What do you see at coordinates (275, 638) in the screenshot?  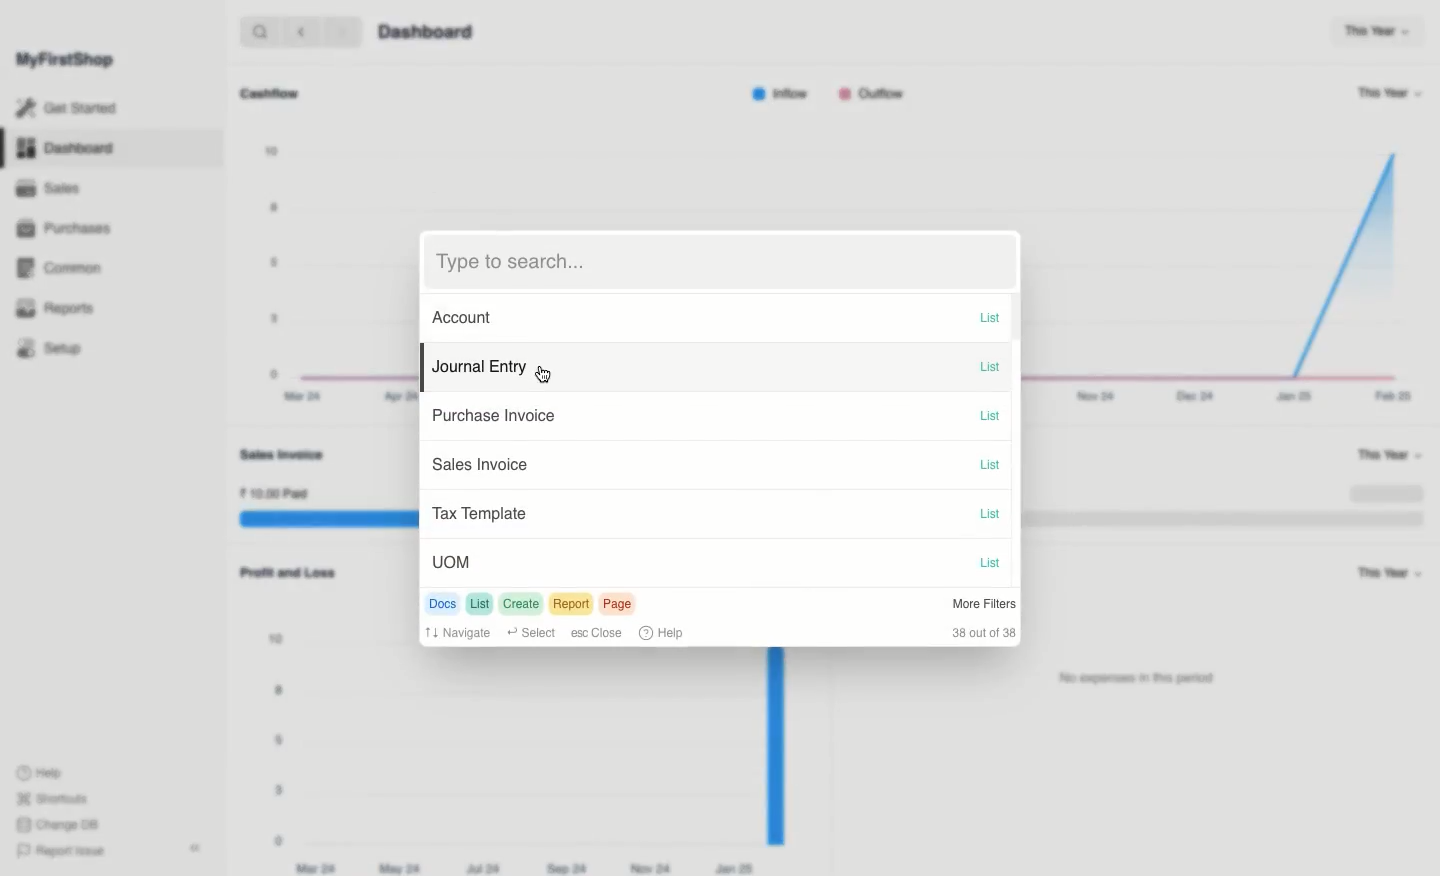 I see `10` at bounding box center [275, 638].